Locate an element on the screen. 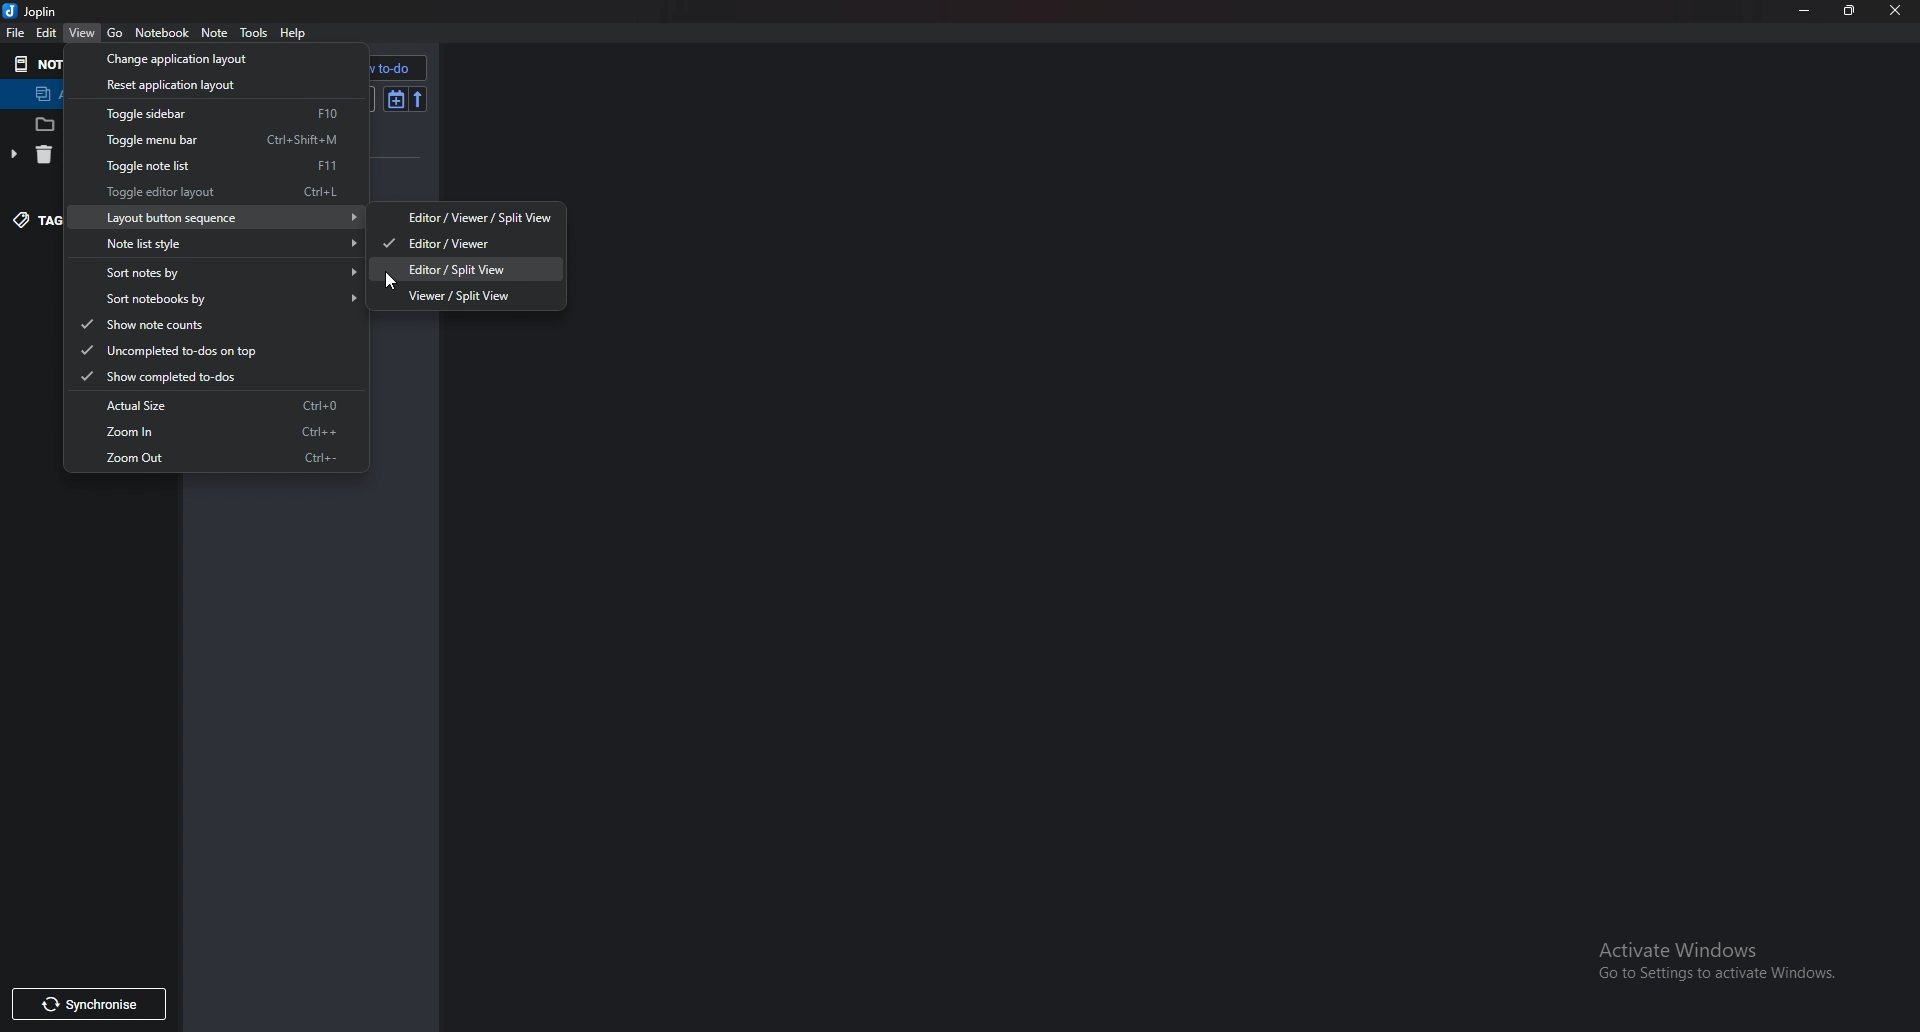 The width and height of the screenshot is (1920, 1032). toggle note list is located at coordinates (217, 165).